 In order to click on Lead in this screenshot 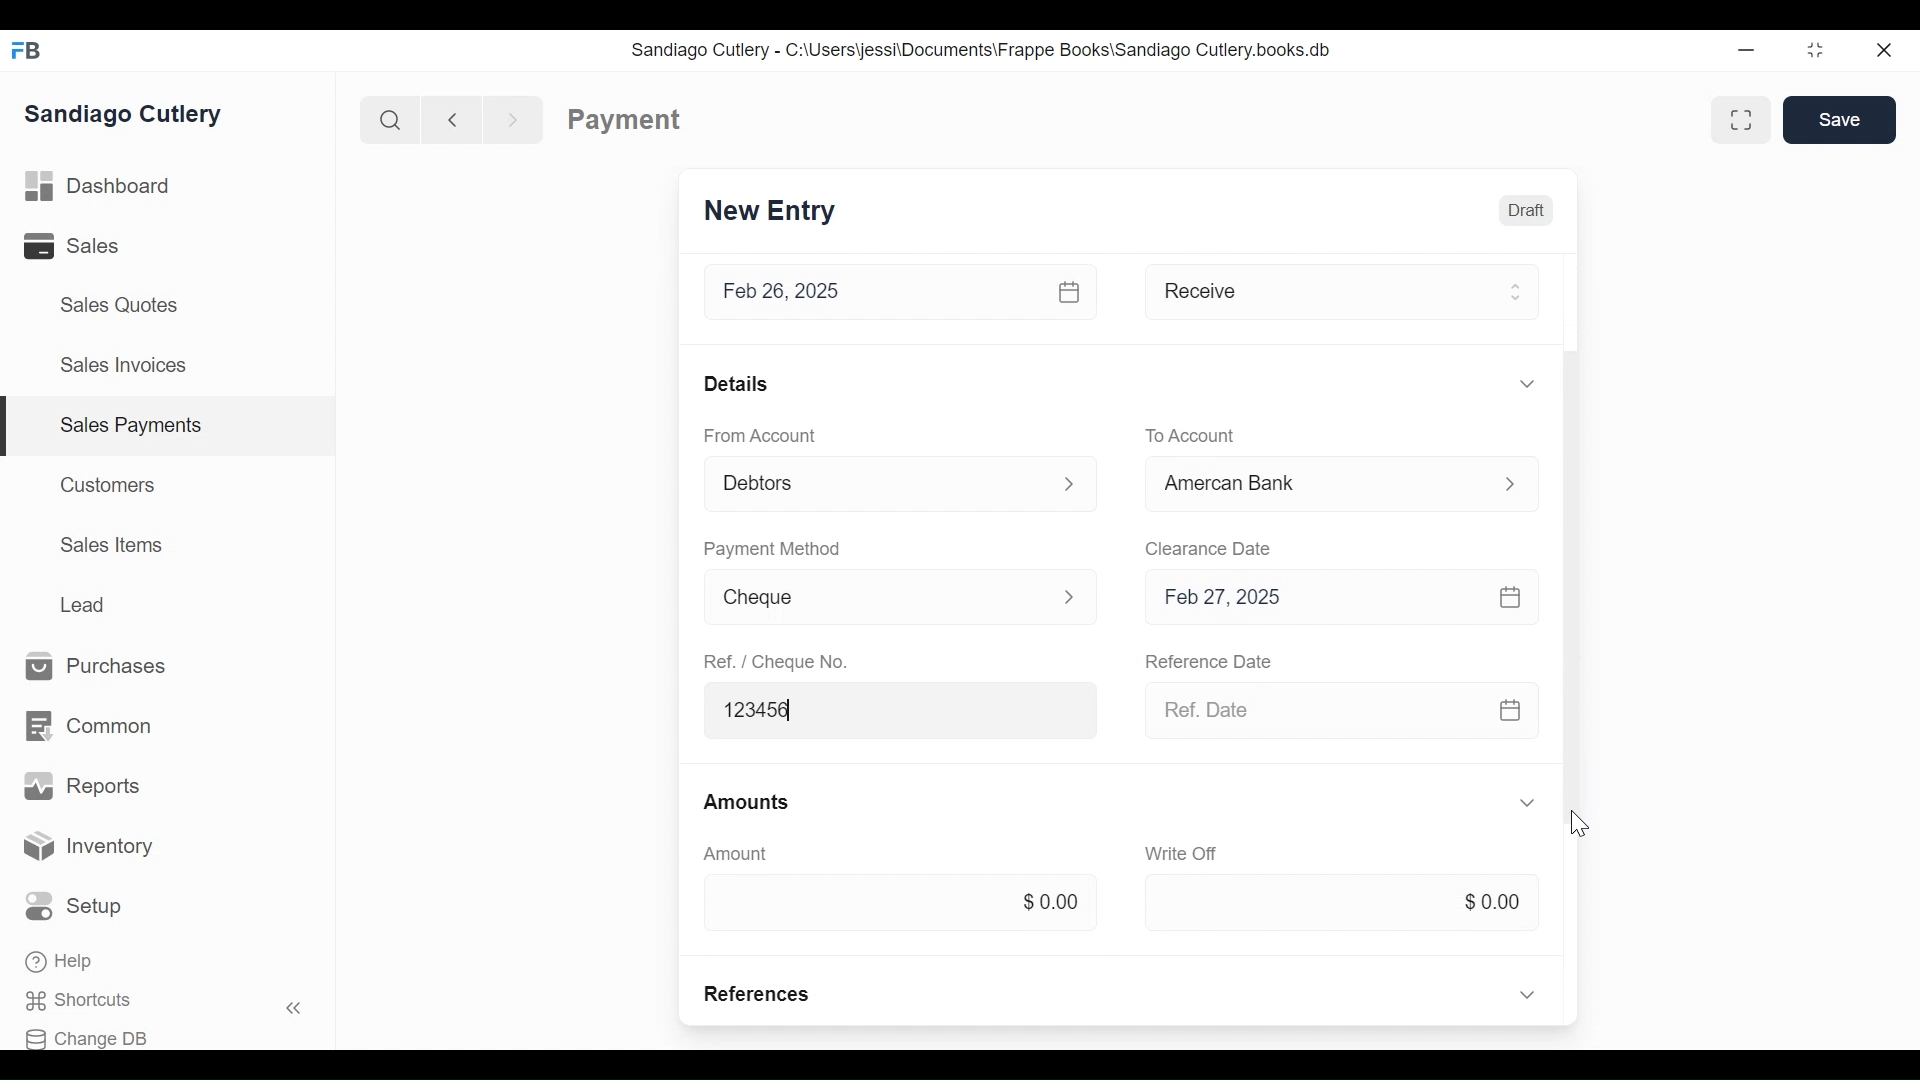, I will do `click(86, 602)`.